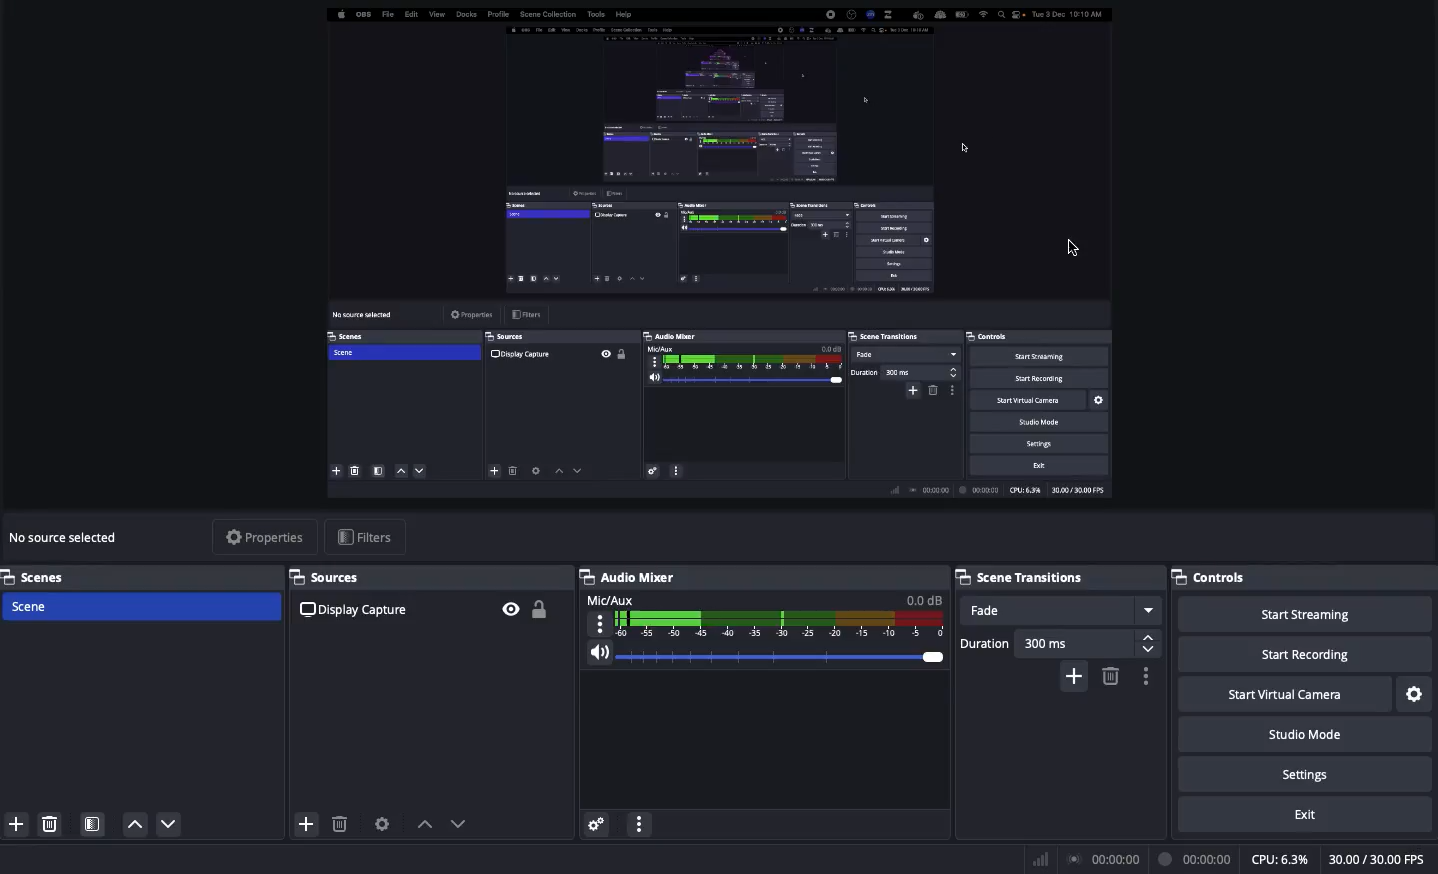  What do you see at coordinates (638, 827) in the screenshot?
I see `More` at bounding box center [638, 827].